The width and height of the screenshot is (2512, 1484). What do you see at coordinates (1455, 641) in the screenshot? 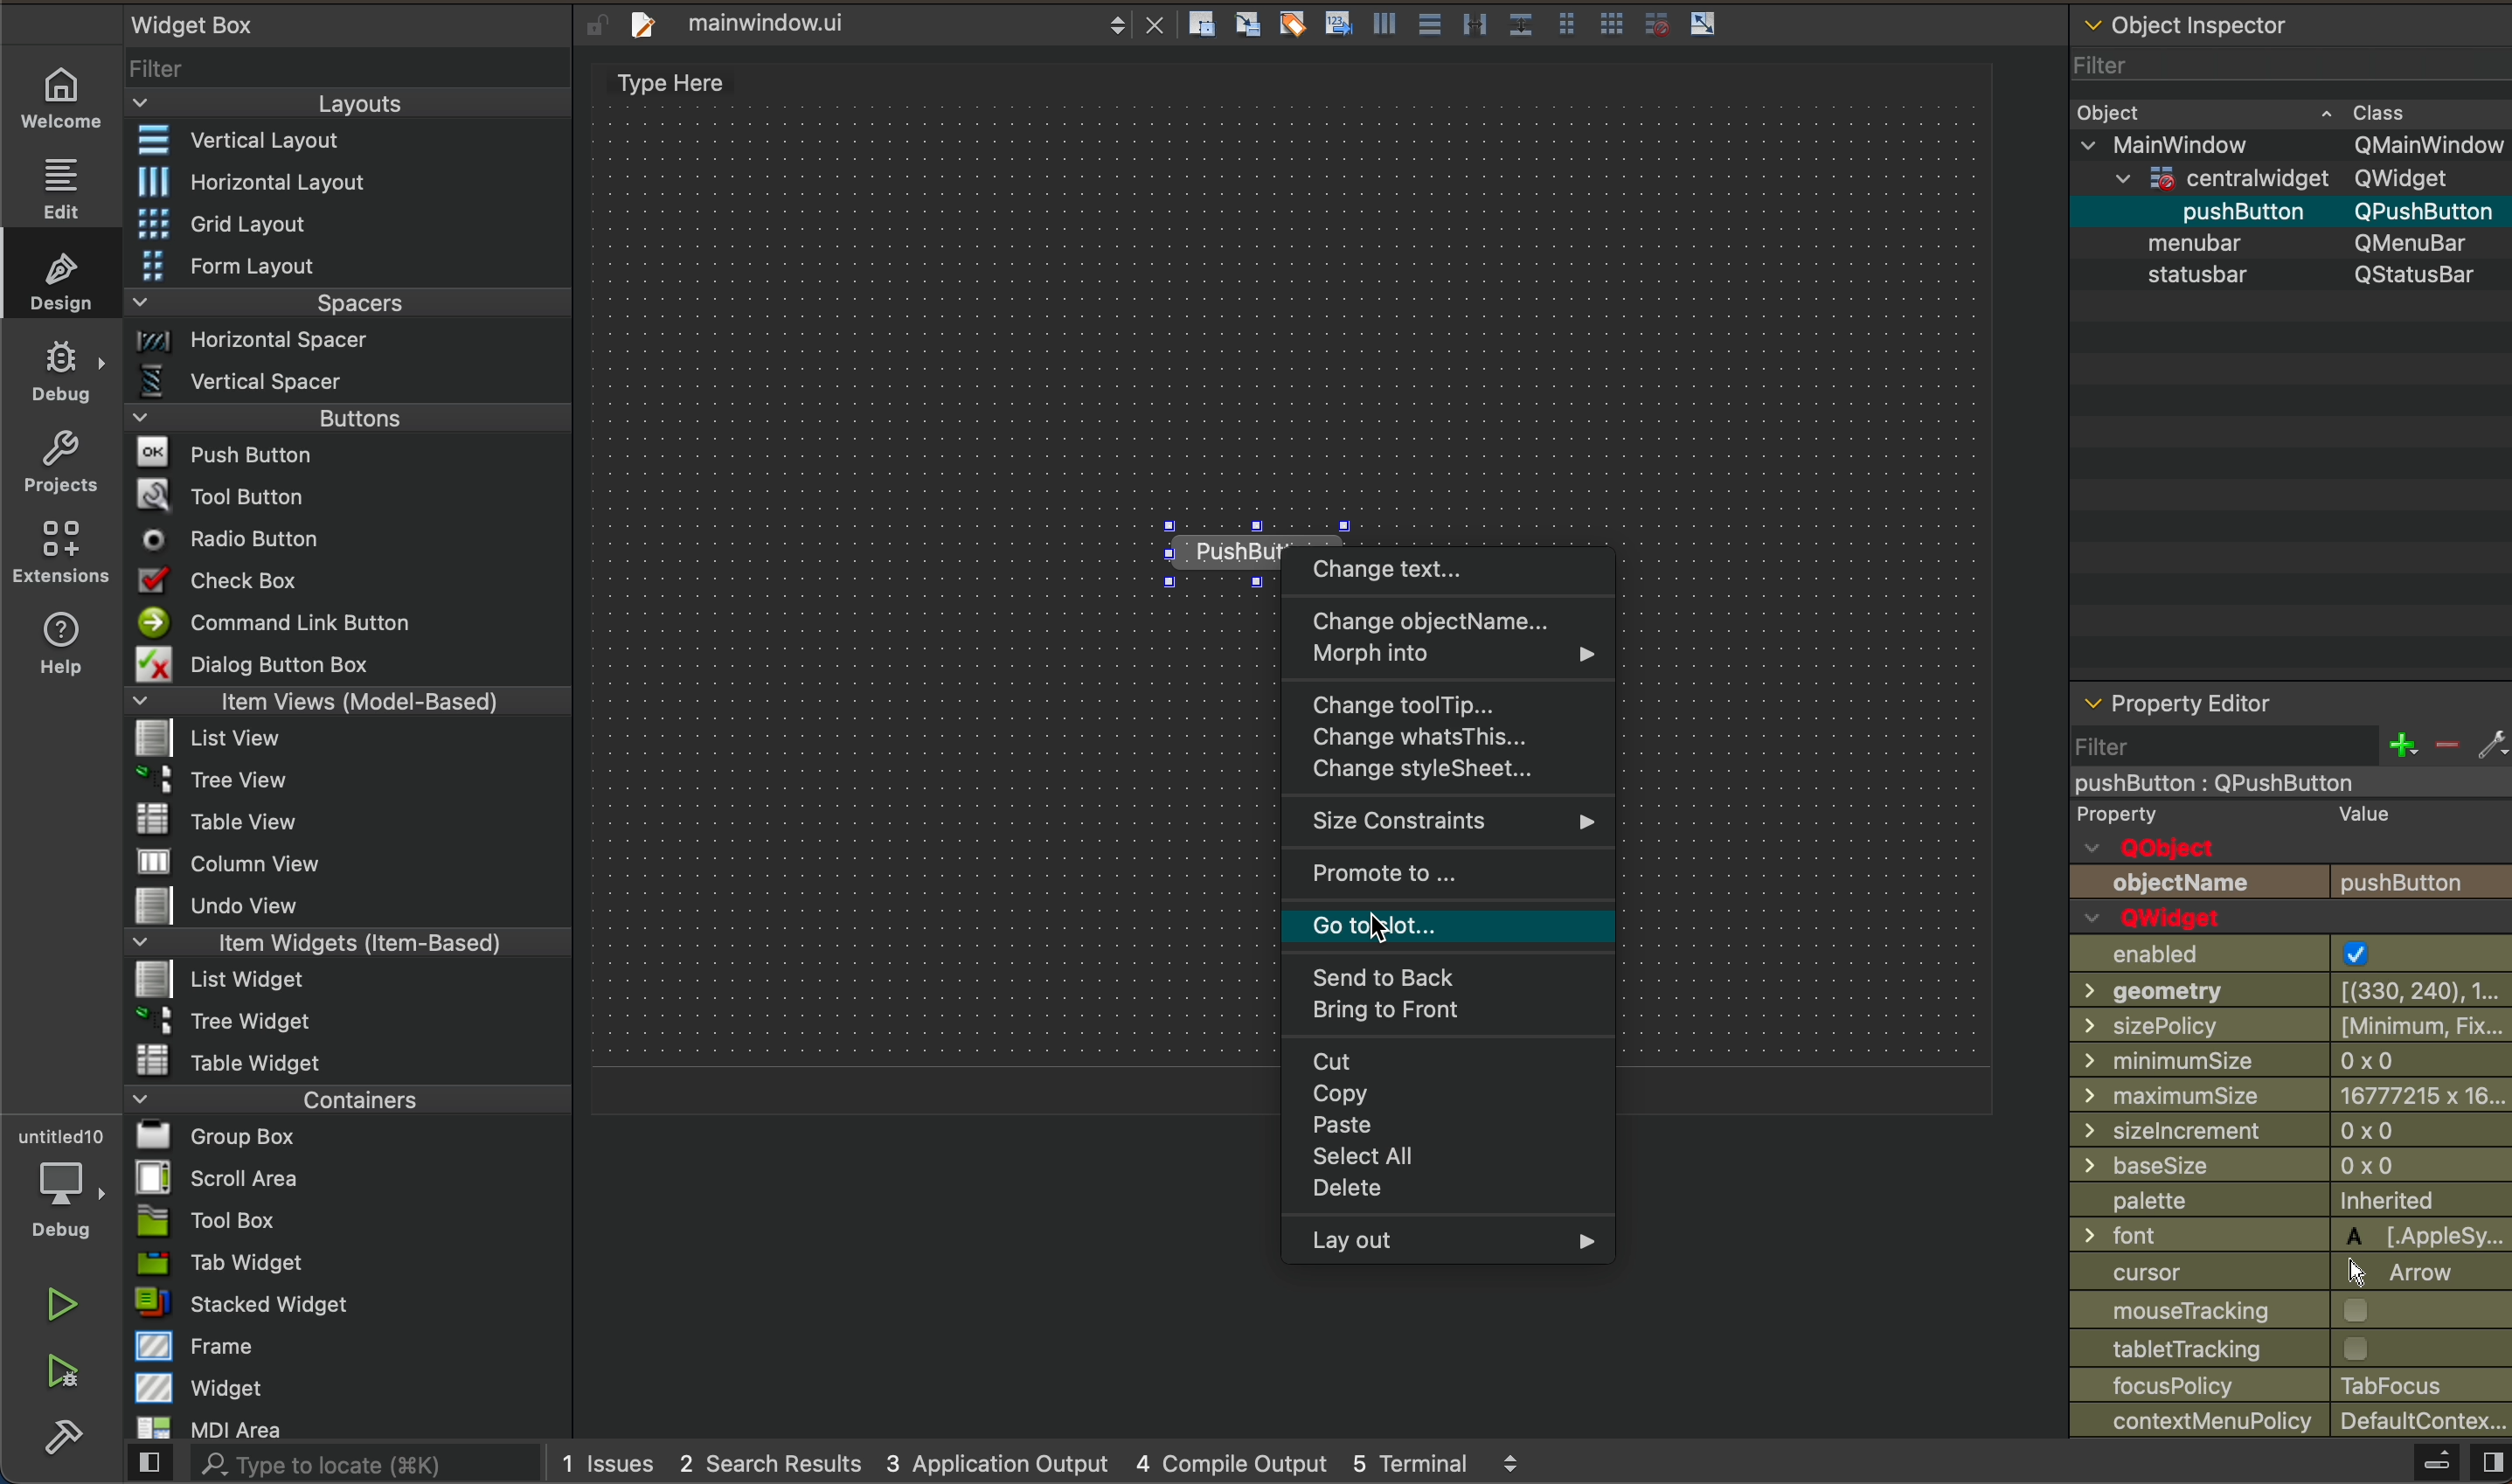
I see `change object and morph info` at bounding box center [1455, 641].